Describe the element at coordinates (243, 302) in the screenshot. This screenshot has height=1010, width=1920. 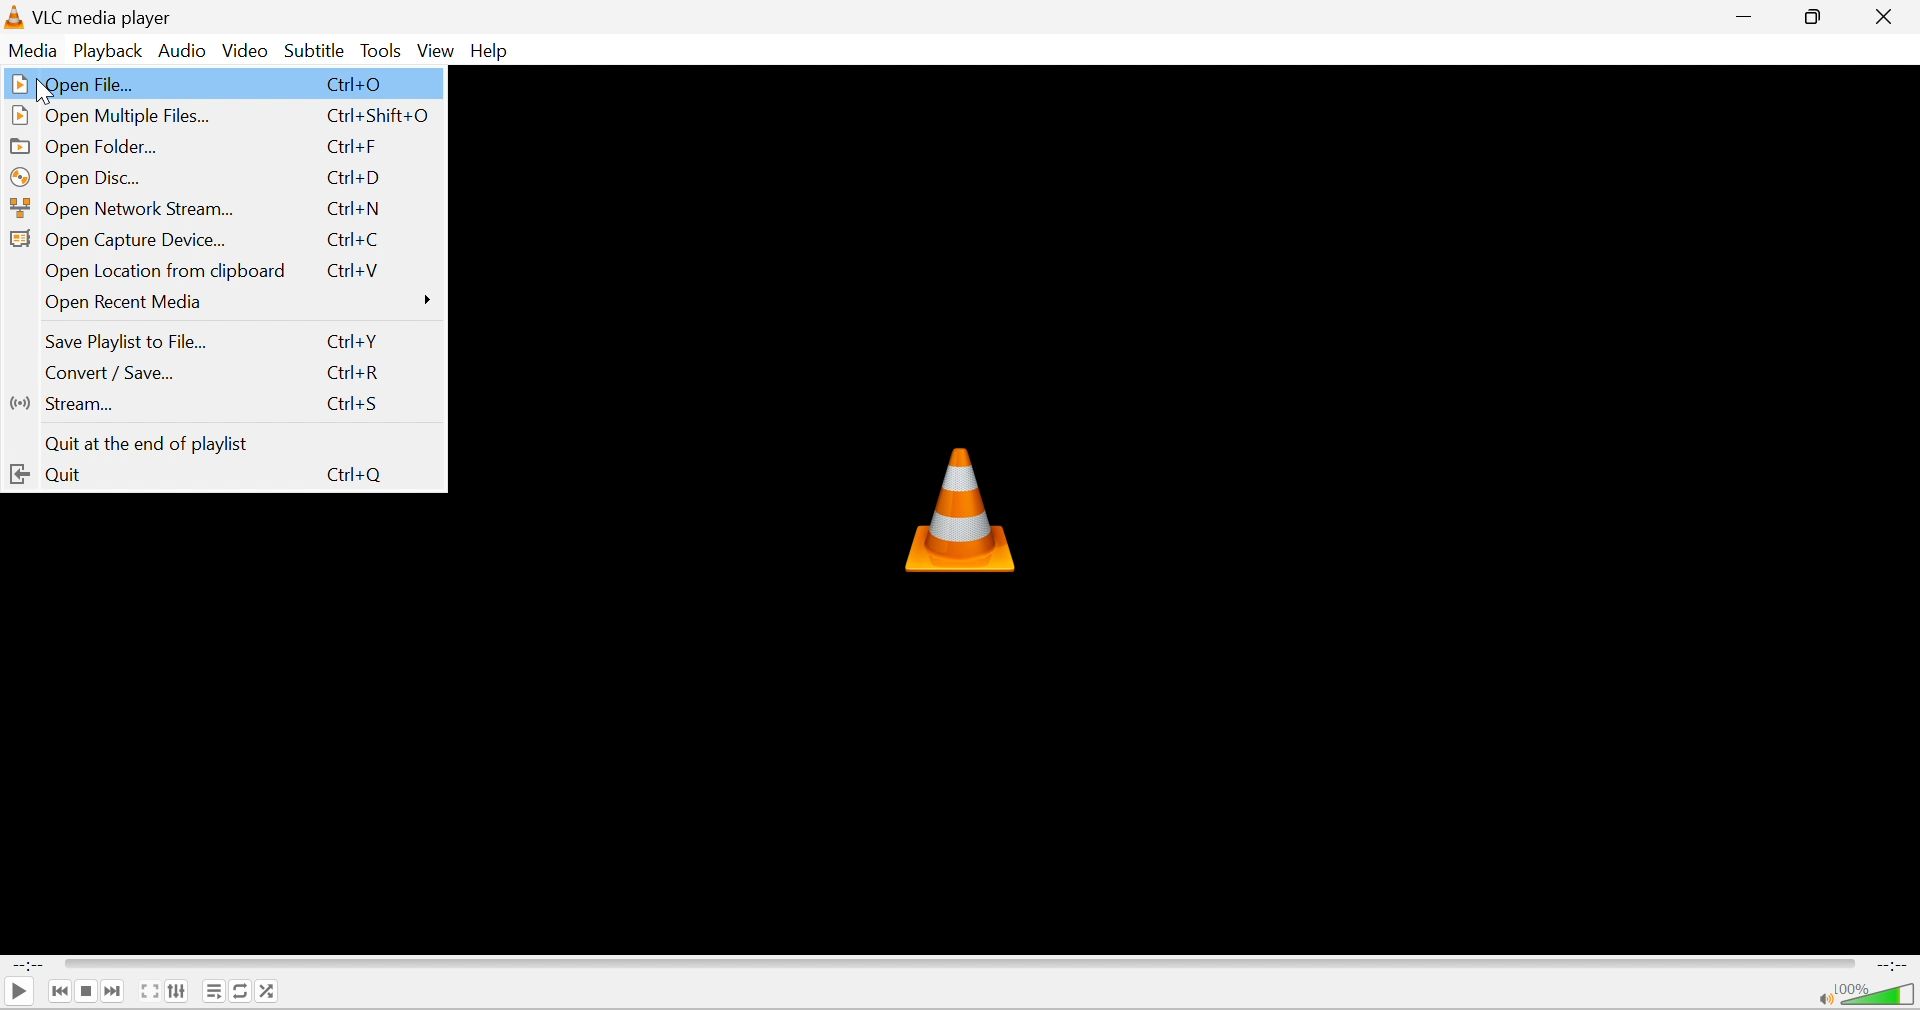
I see `Open Recent Media` at that location.